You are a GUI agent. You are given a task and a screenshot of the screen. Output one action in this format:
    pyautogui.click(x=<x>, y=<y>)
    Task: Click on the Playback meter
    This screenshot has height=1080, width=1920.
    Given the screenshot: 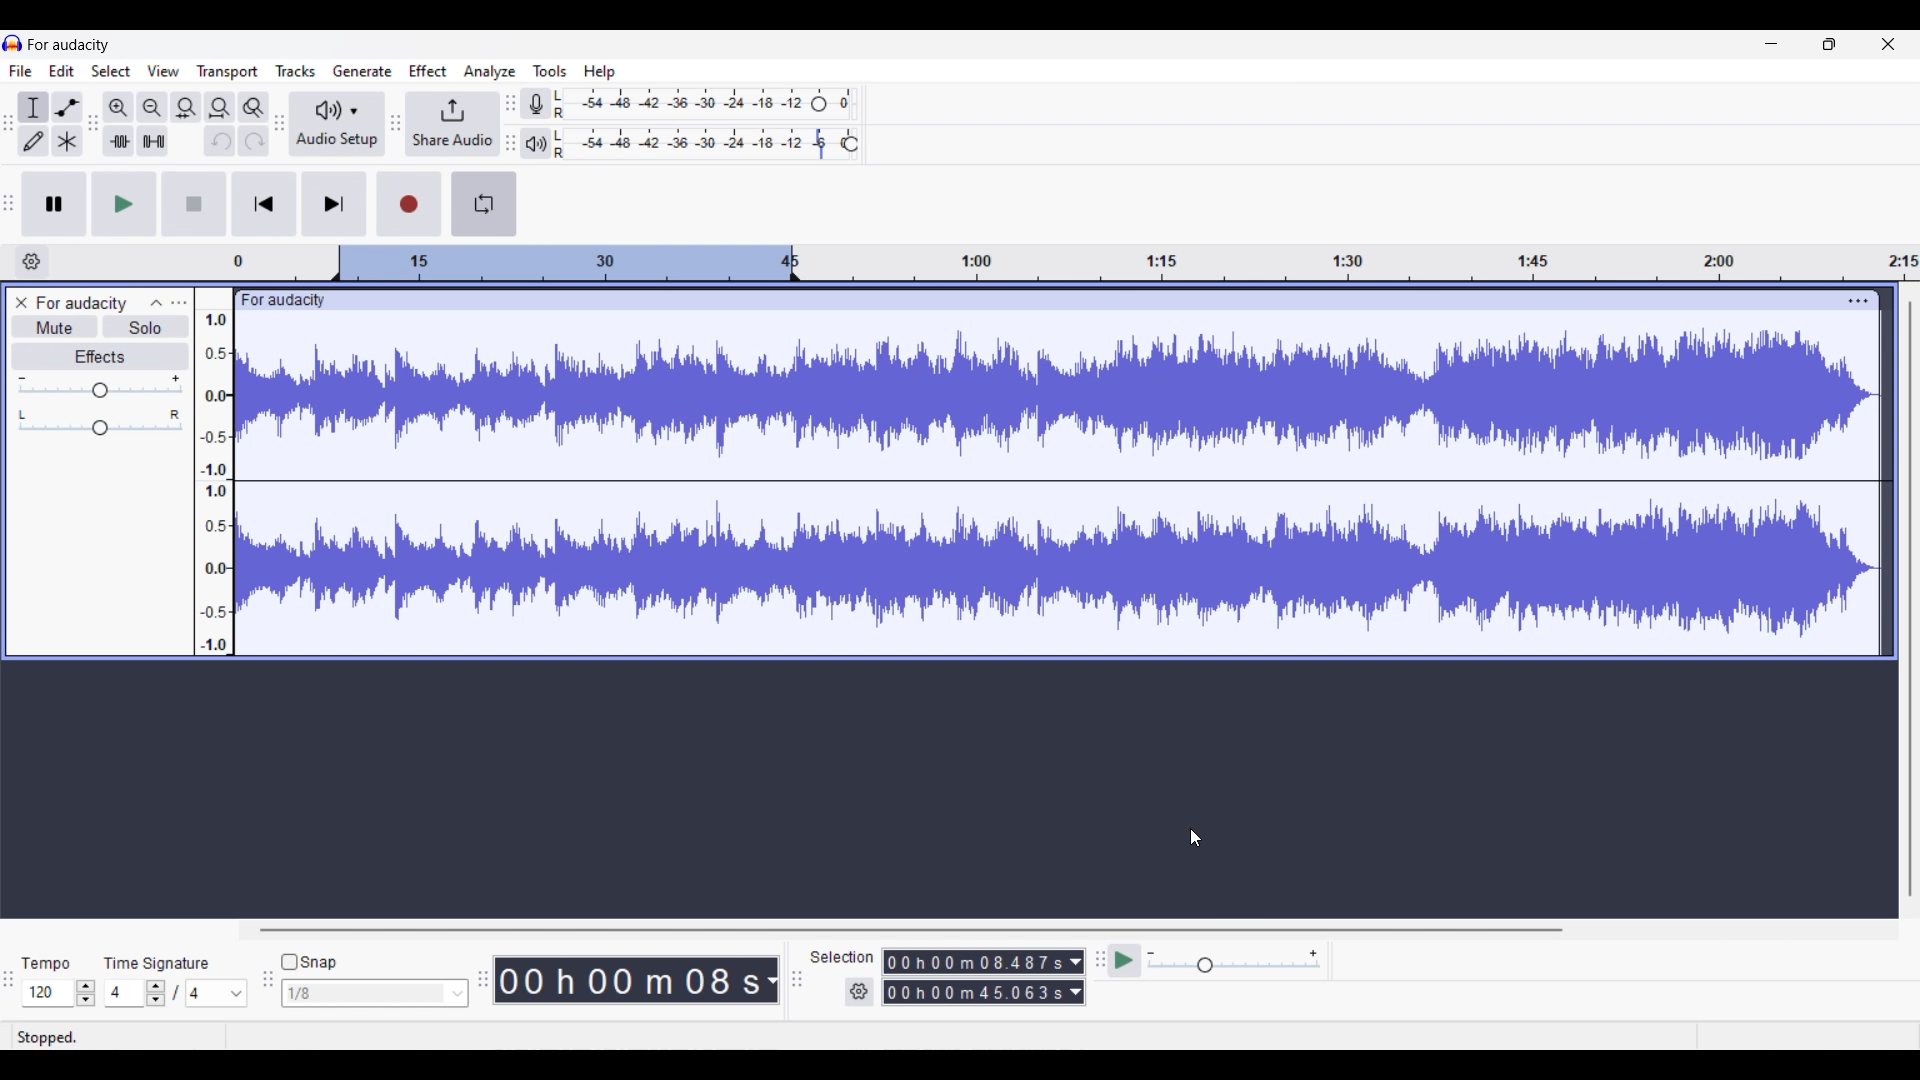 What is the action you would take?
    pyautogui.click(x=535, y=144)
    